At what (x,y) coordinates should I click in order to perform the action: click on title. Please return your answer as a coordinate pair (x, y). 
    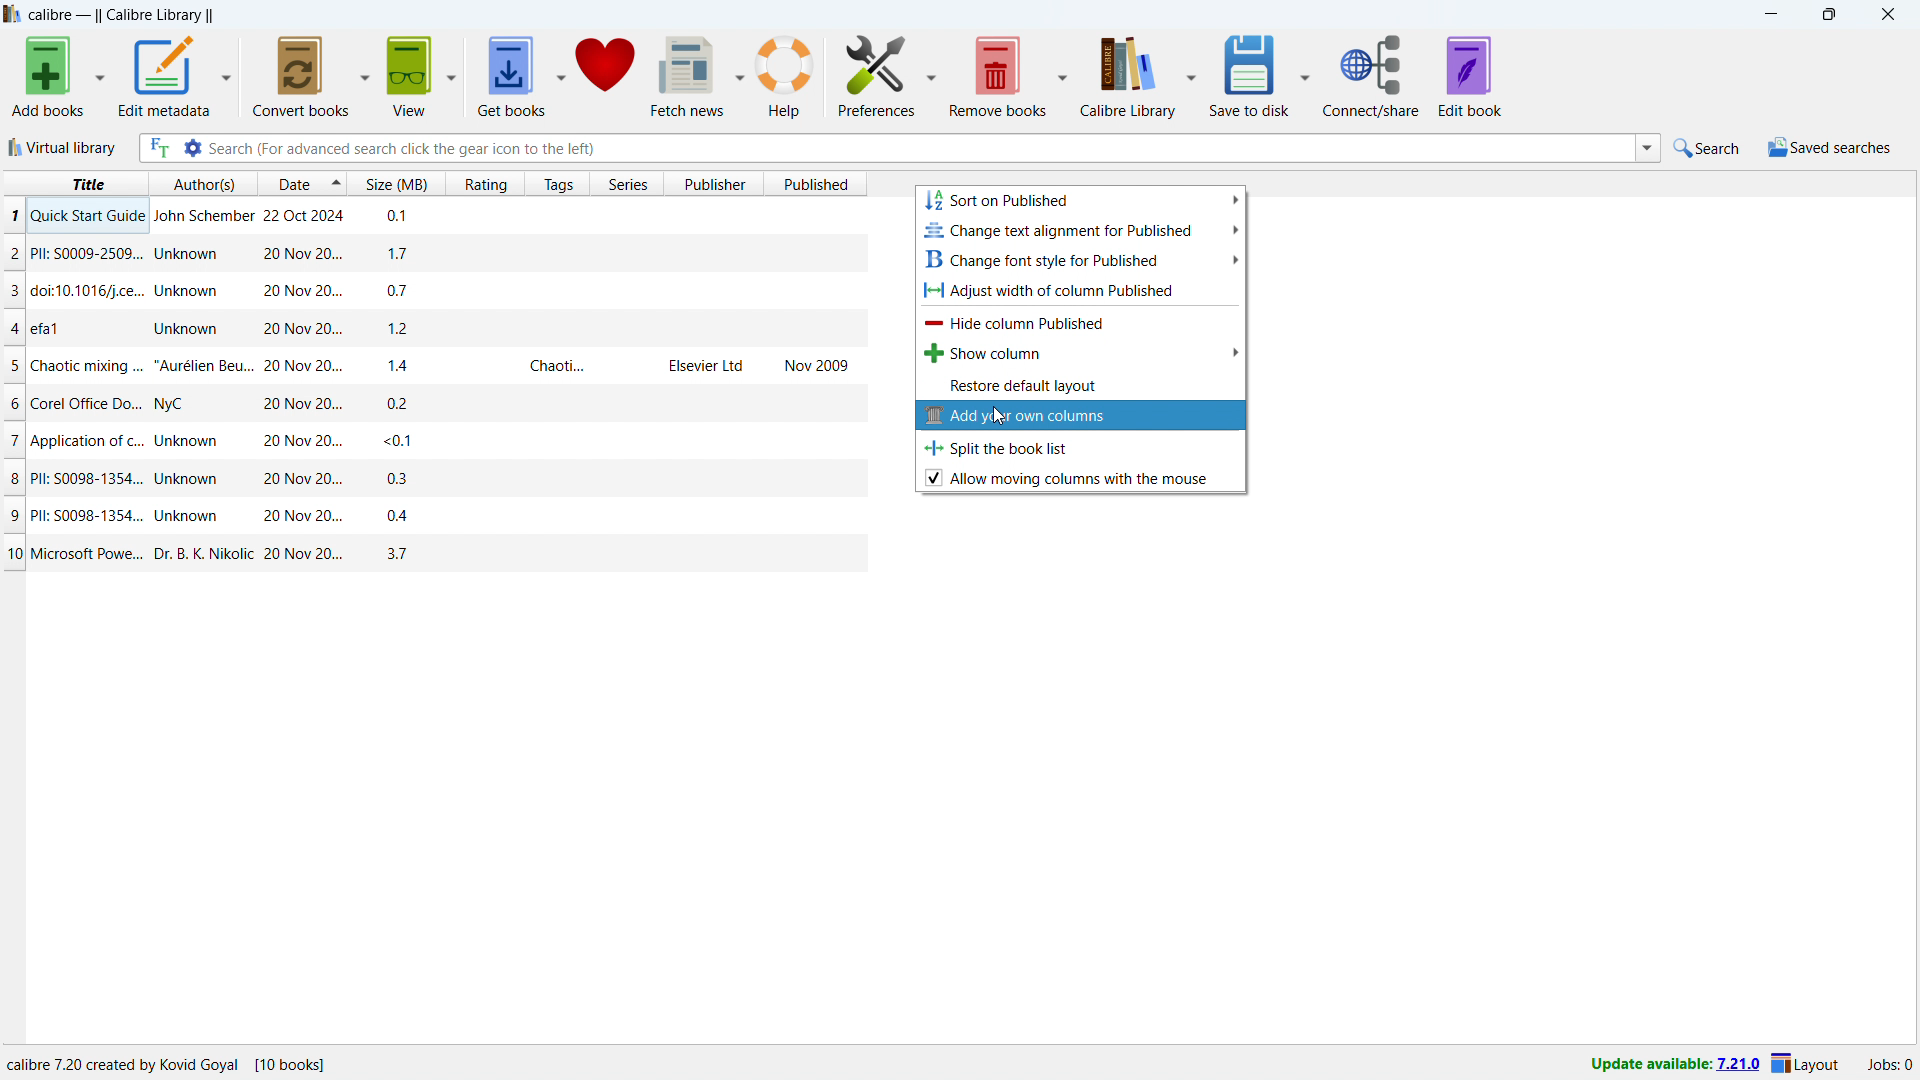
    Looking at the image, I should click on (121, 15).